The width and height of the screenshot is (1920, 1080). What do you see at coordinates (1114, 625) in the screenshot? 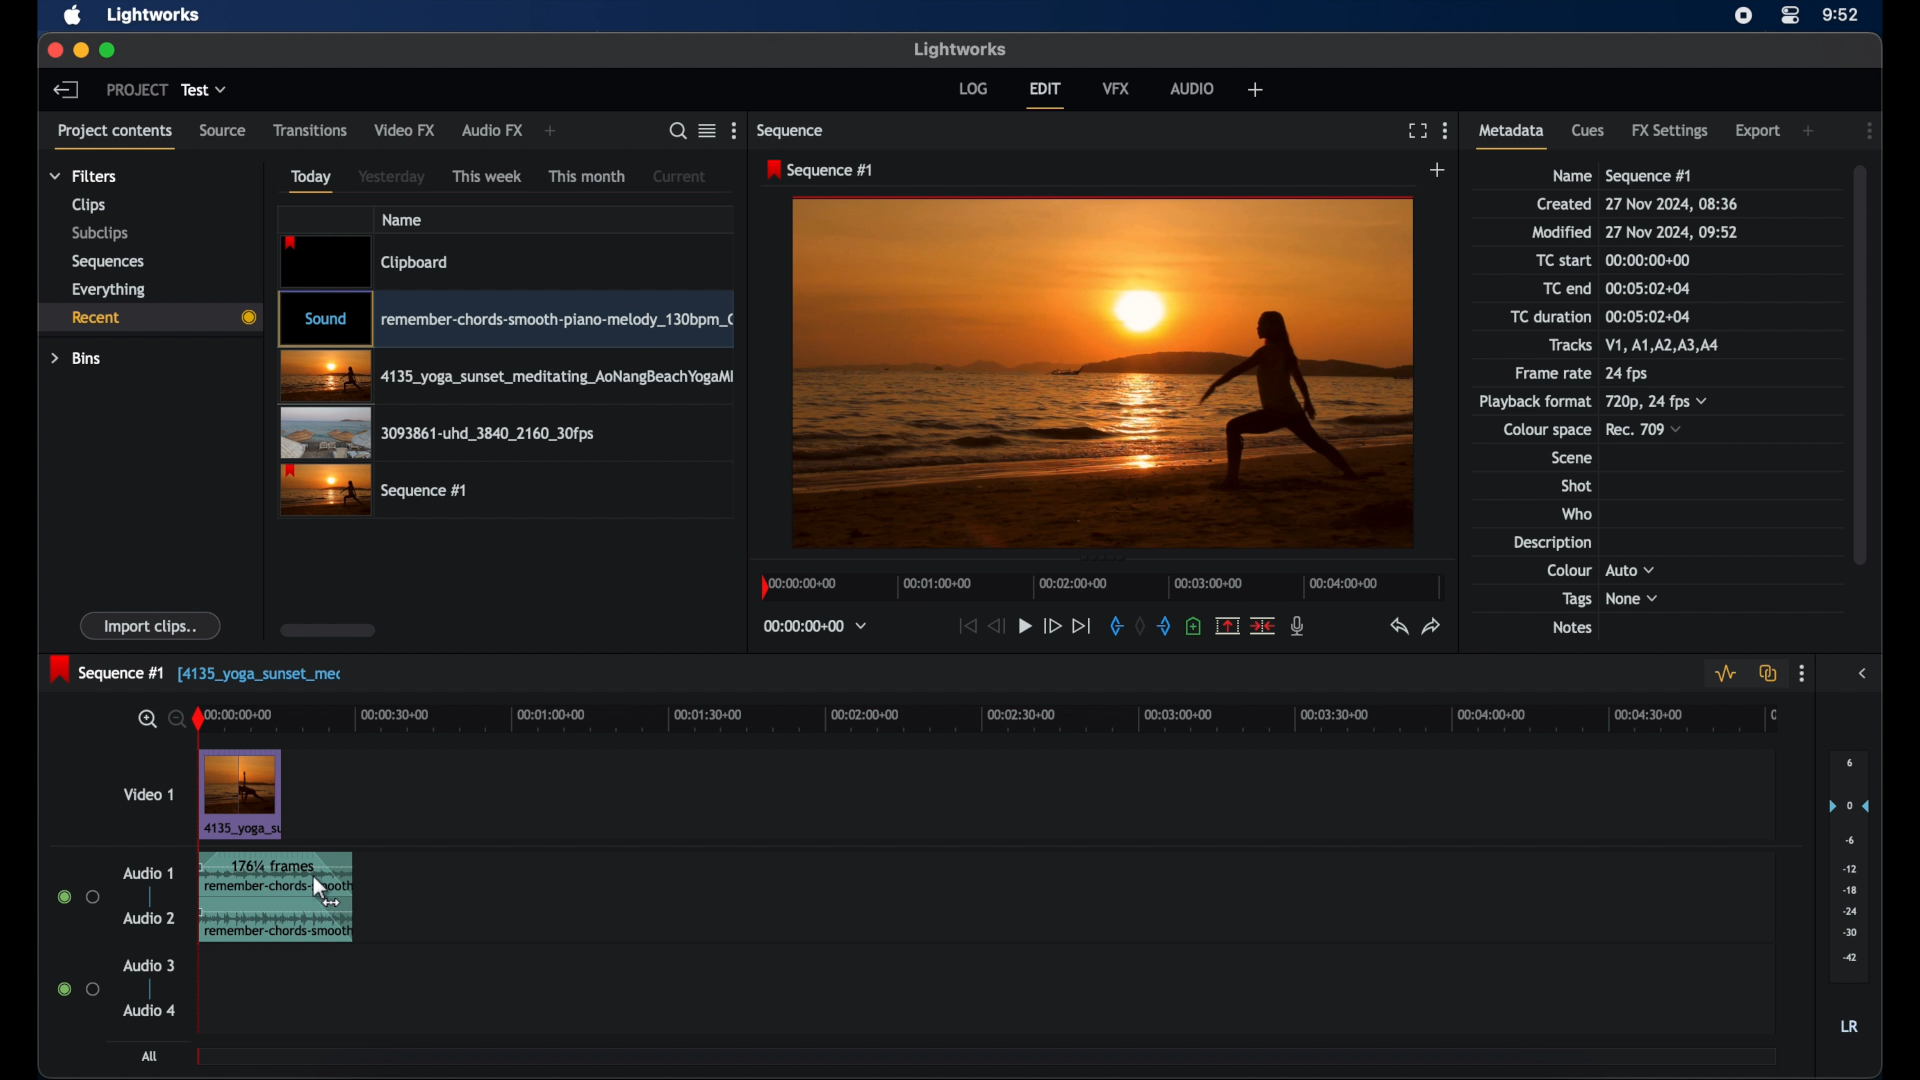
I see `in mark` at bounding box center [1114, 625].